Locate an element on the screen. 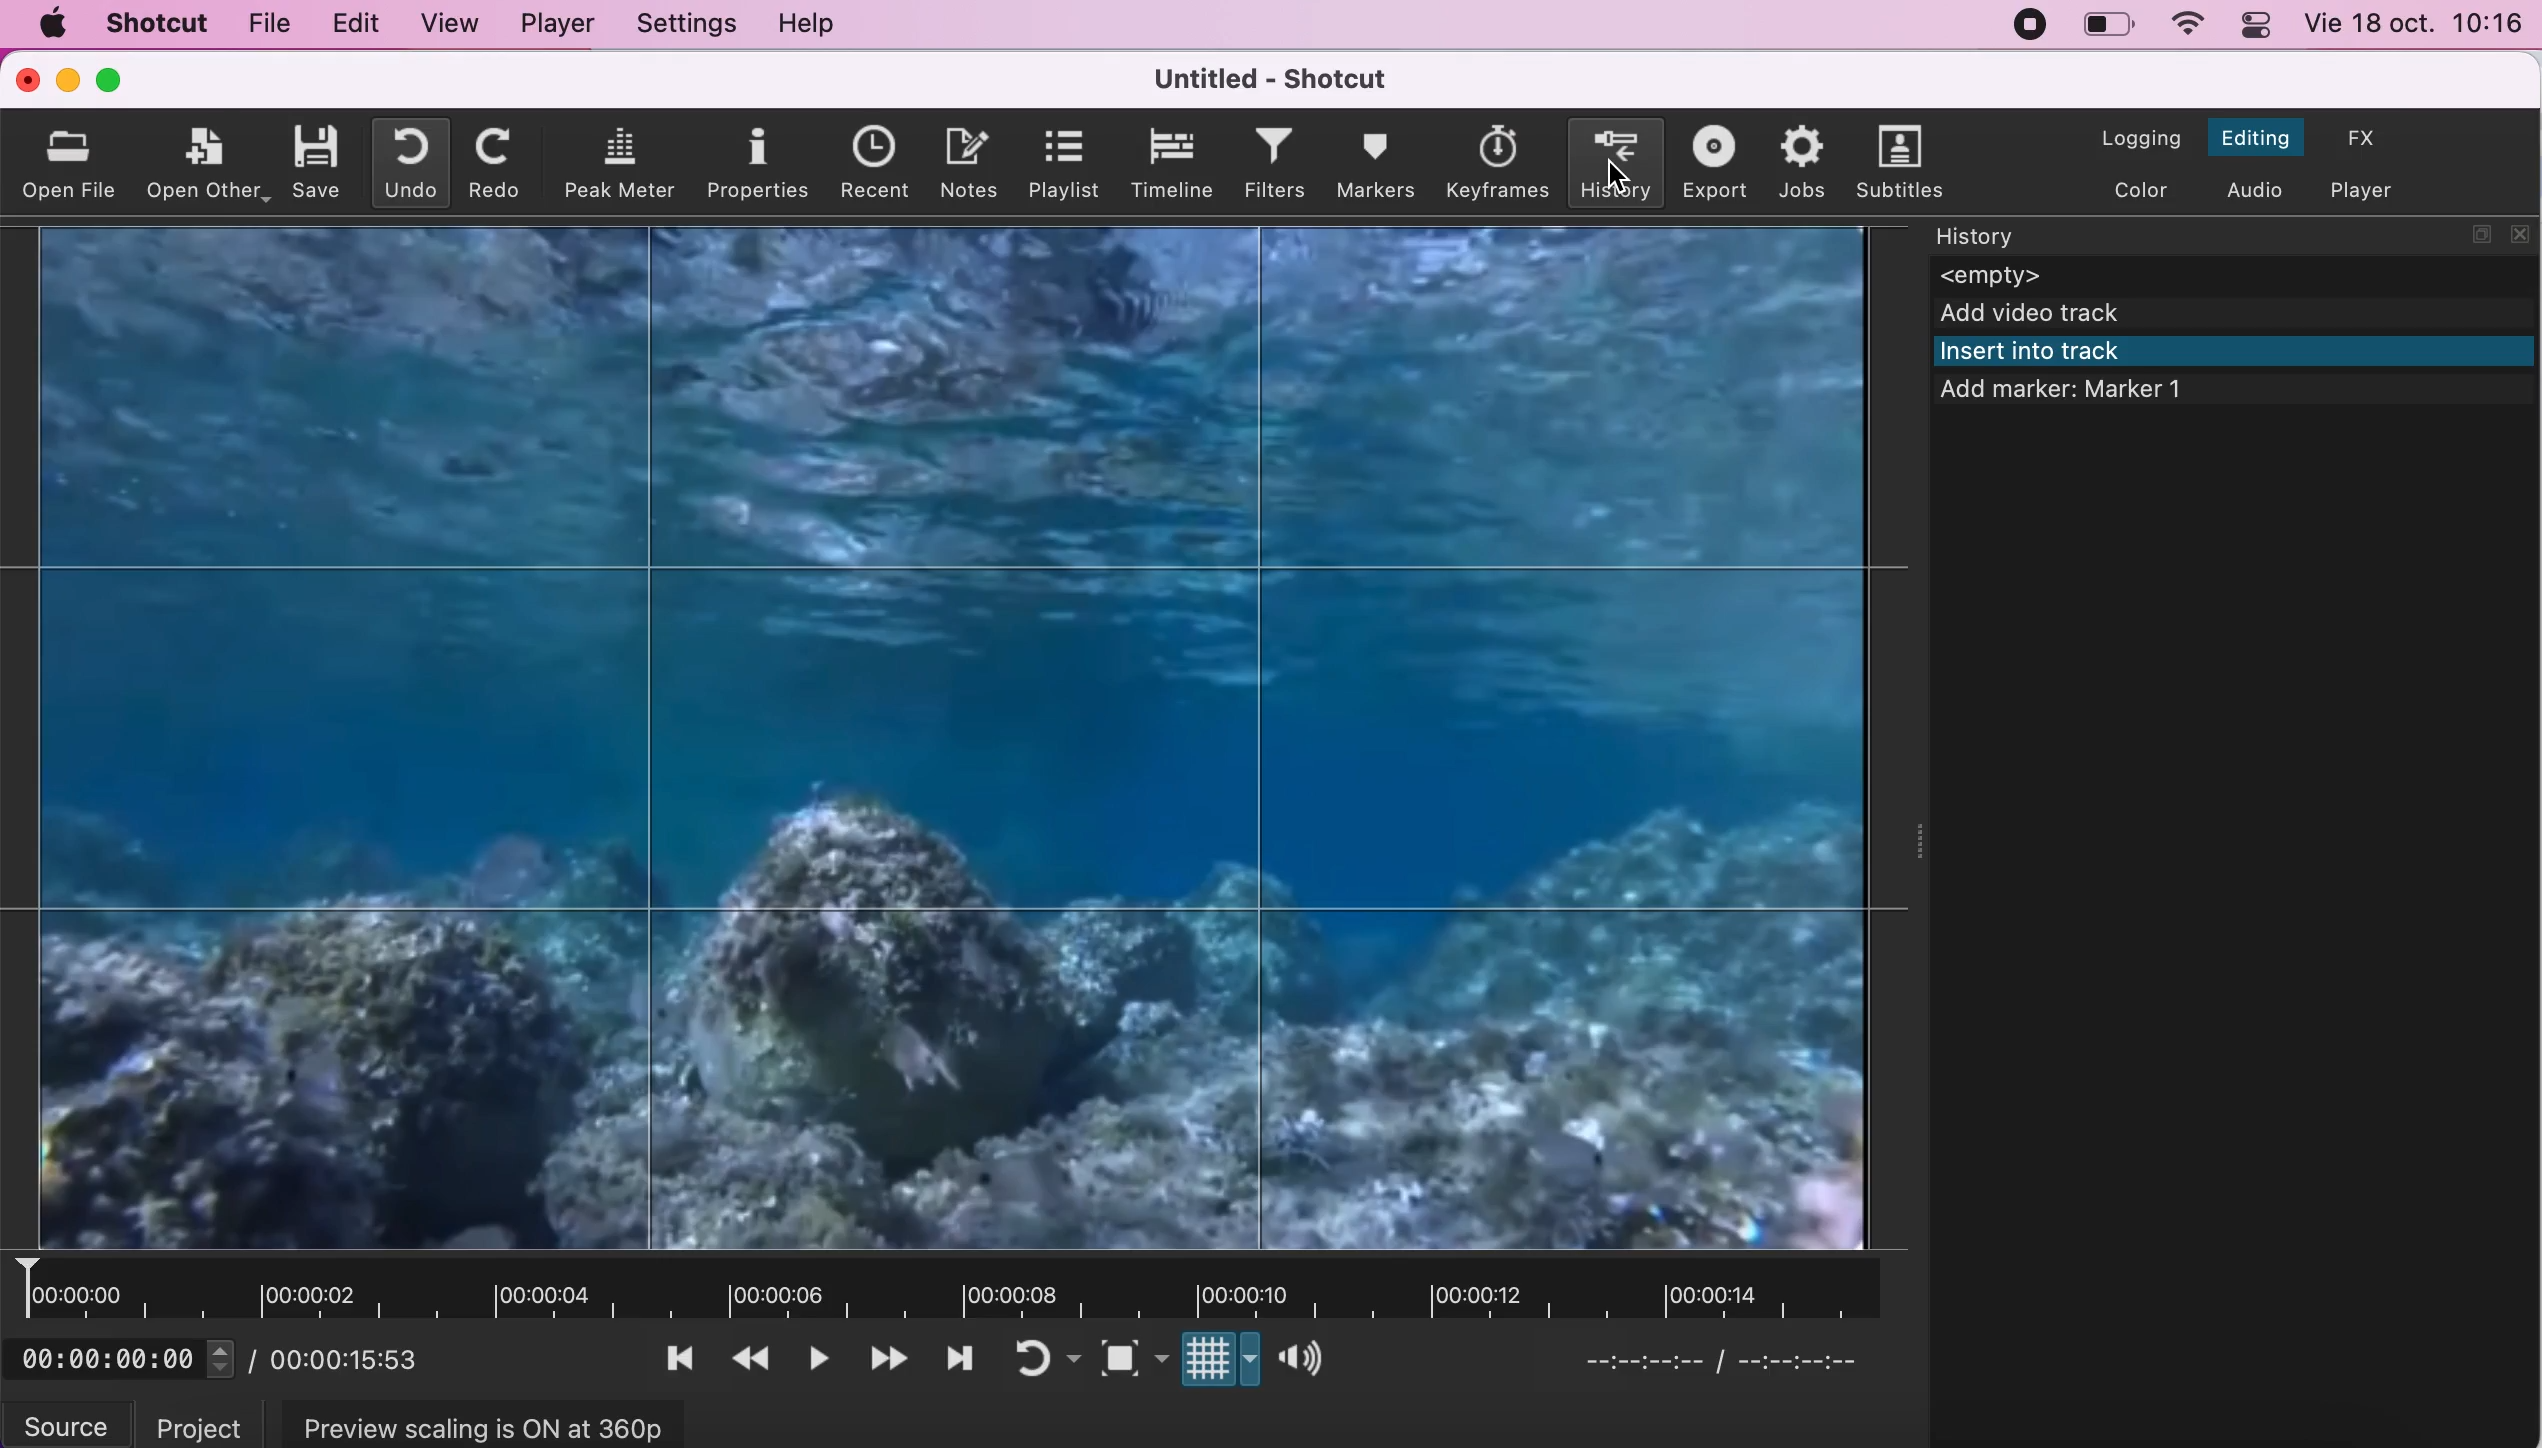 This screenshot has height=1448, width=2542. edit is located at coordinates (351, 24).